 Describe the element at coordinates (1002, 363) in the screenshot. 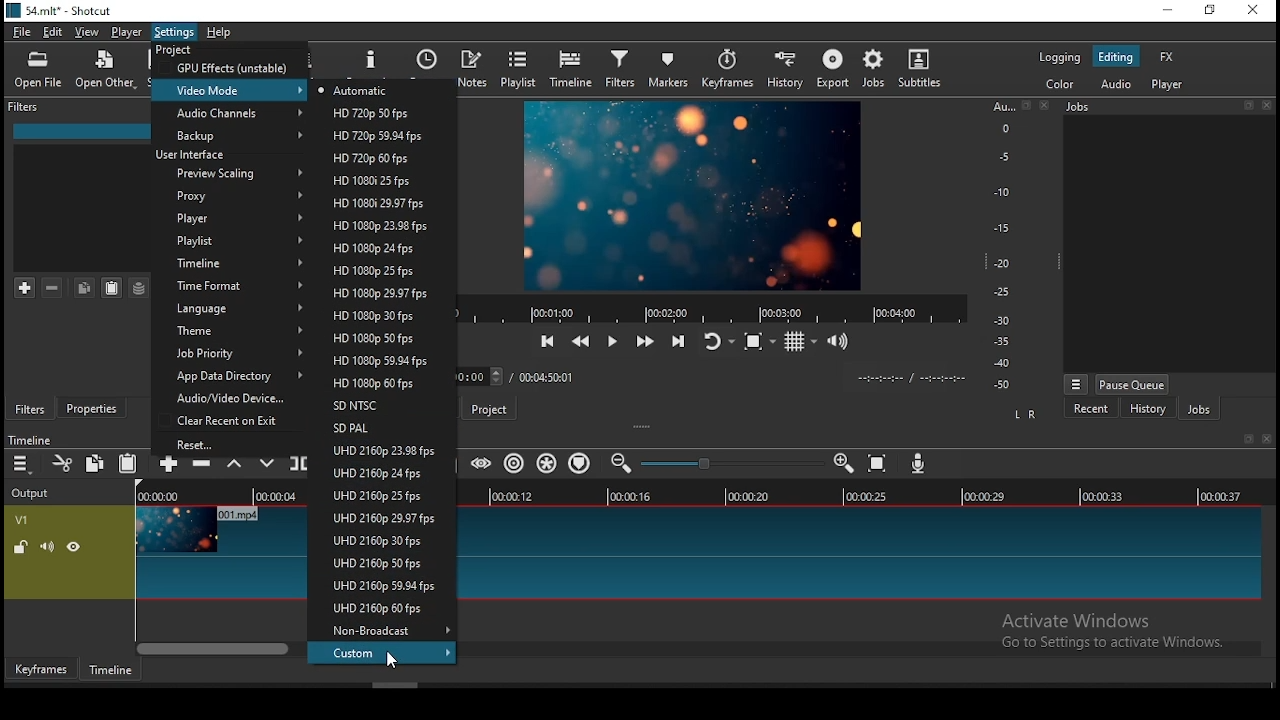

I see `-40` at that location.